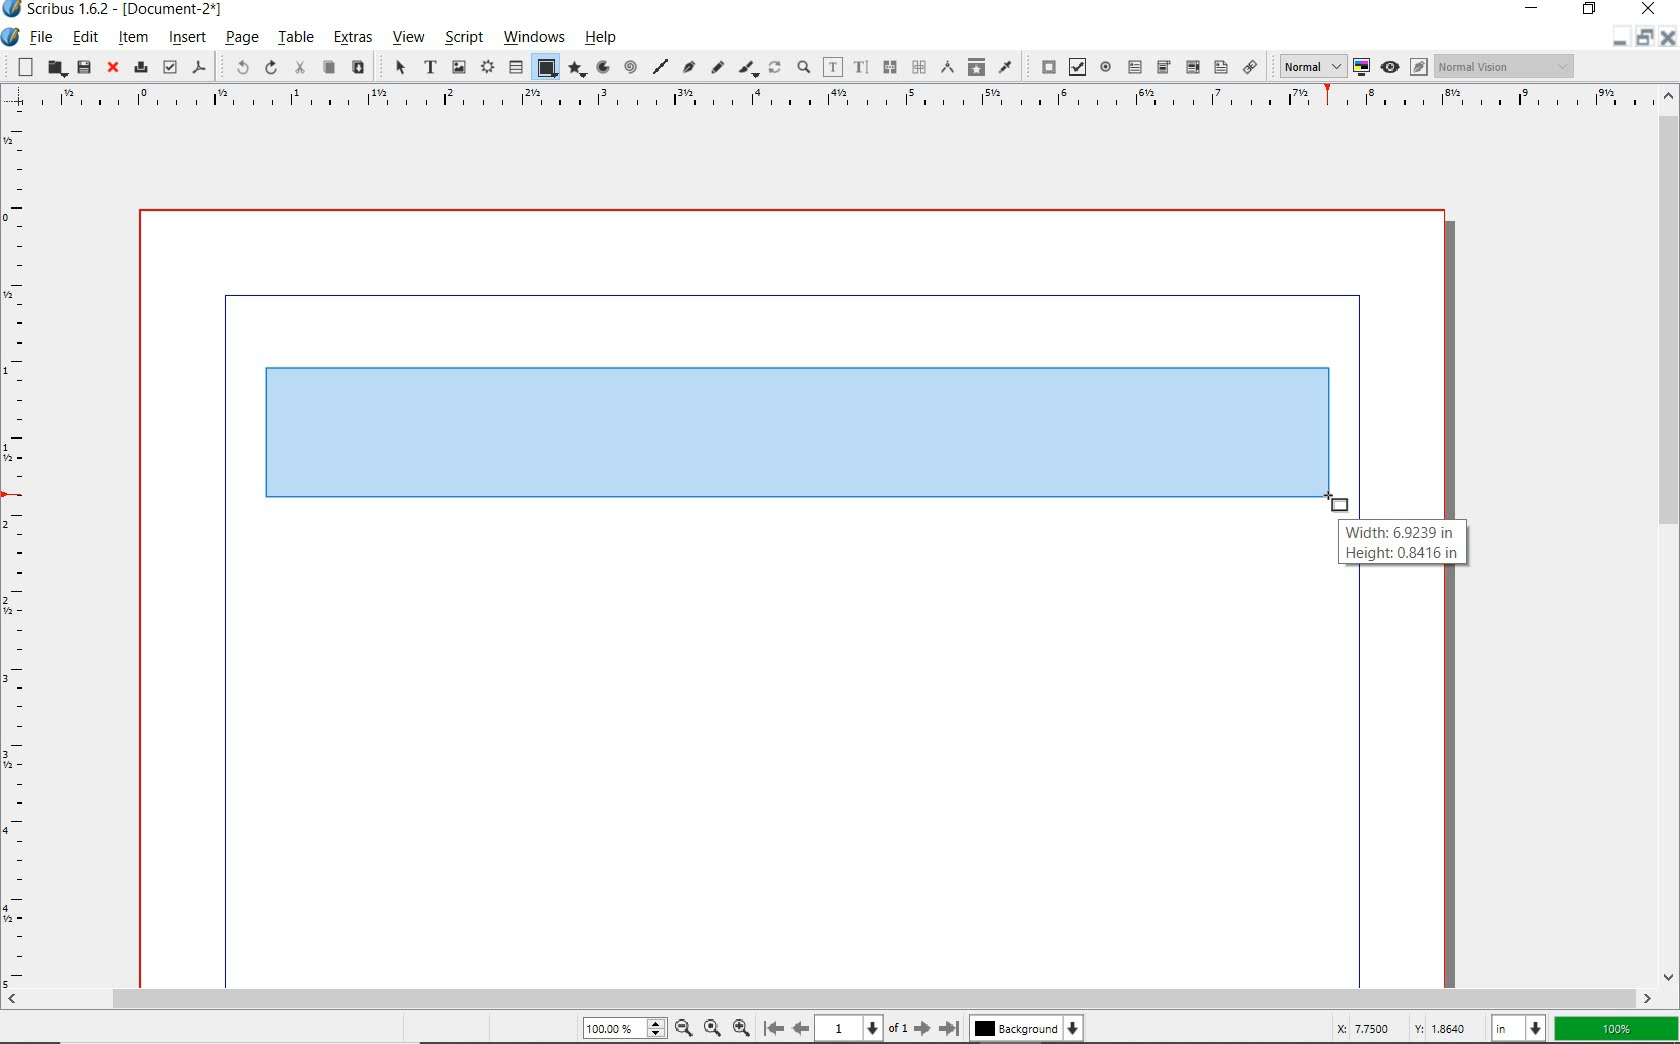 Image resolution: width=1680 pixels, height=1044 pixels. I want to click on zoom in or zoom out, so click(803, 67).